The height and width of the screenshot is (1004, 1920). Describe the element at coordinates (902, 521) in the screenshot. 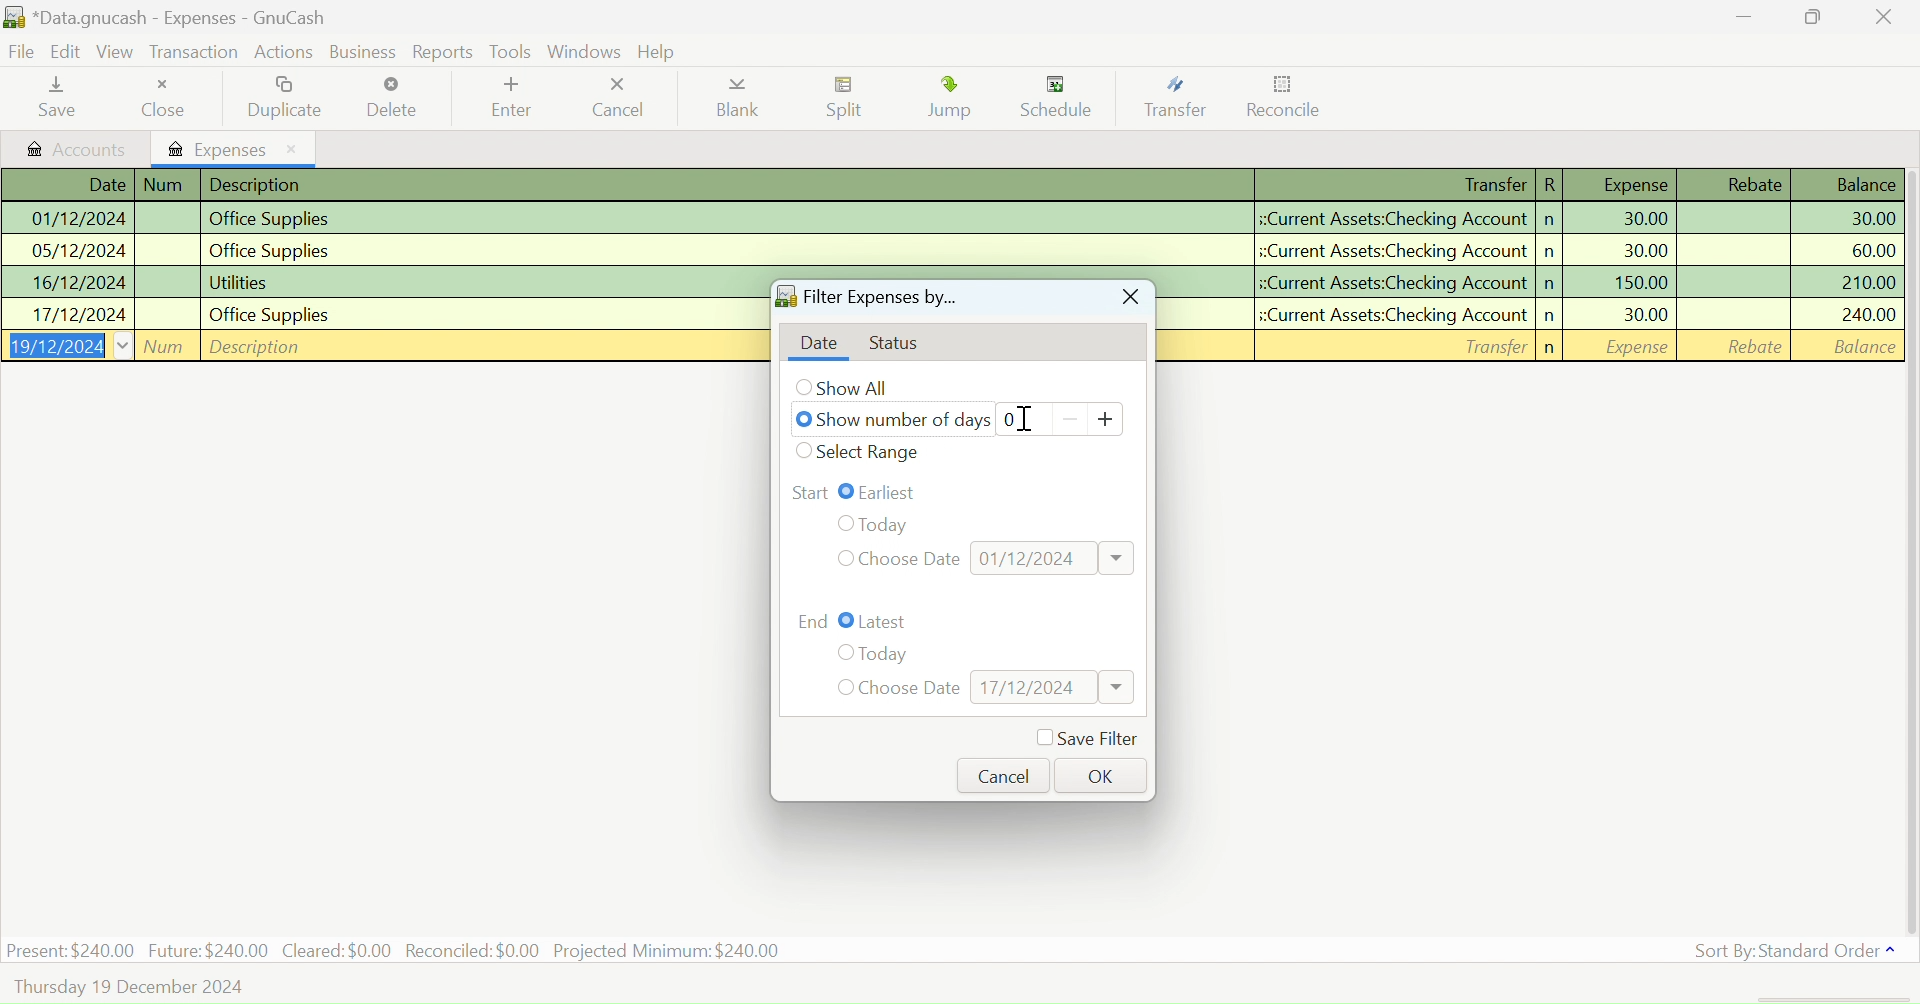

I see `Today` at that location.